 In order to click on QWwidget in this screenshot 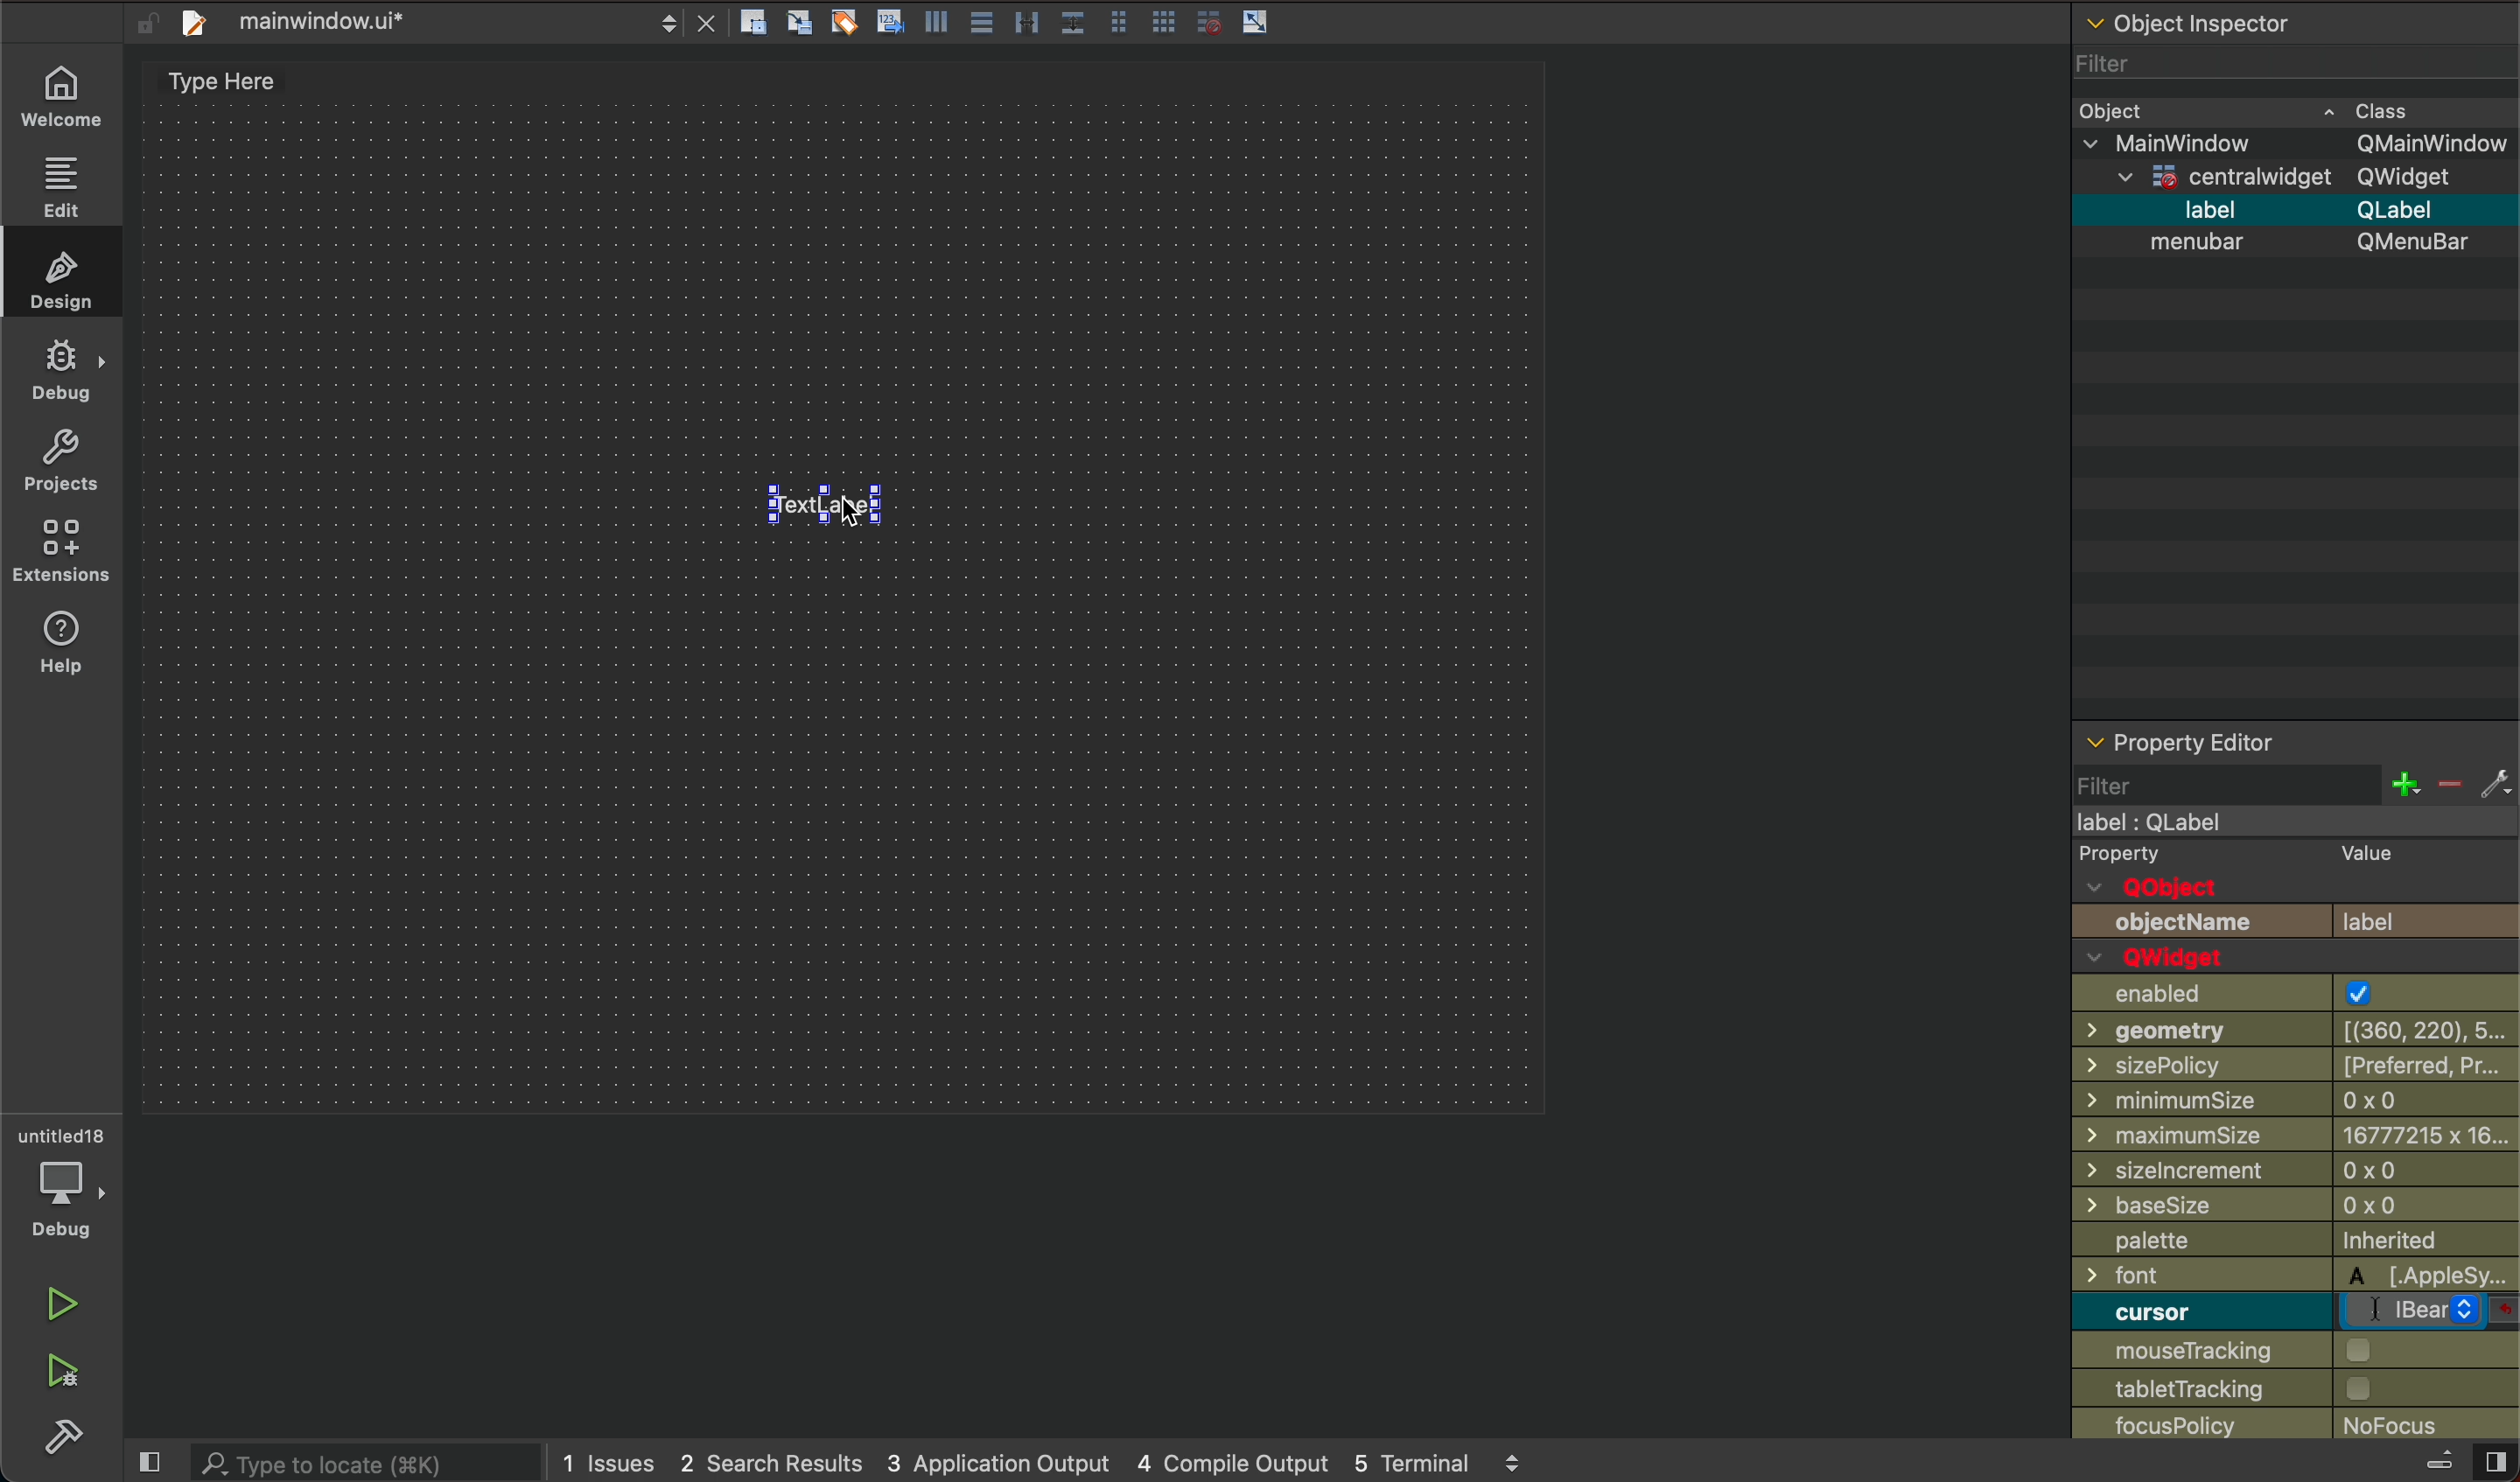, I will do `click(2213, 960)`.